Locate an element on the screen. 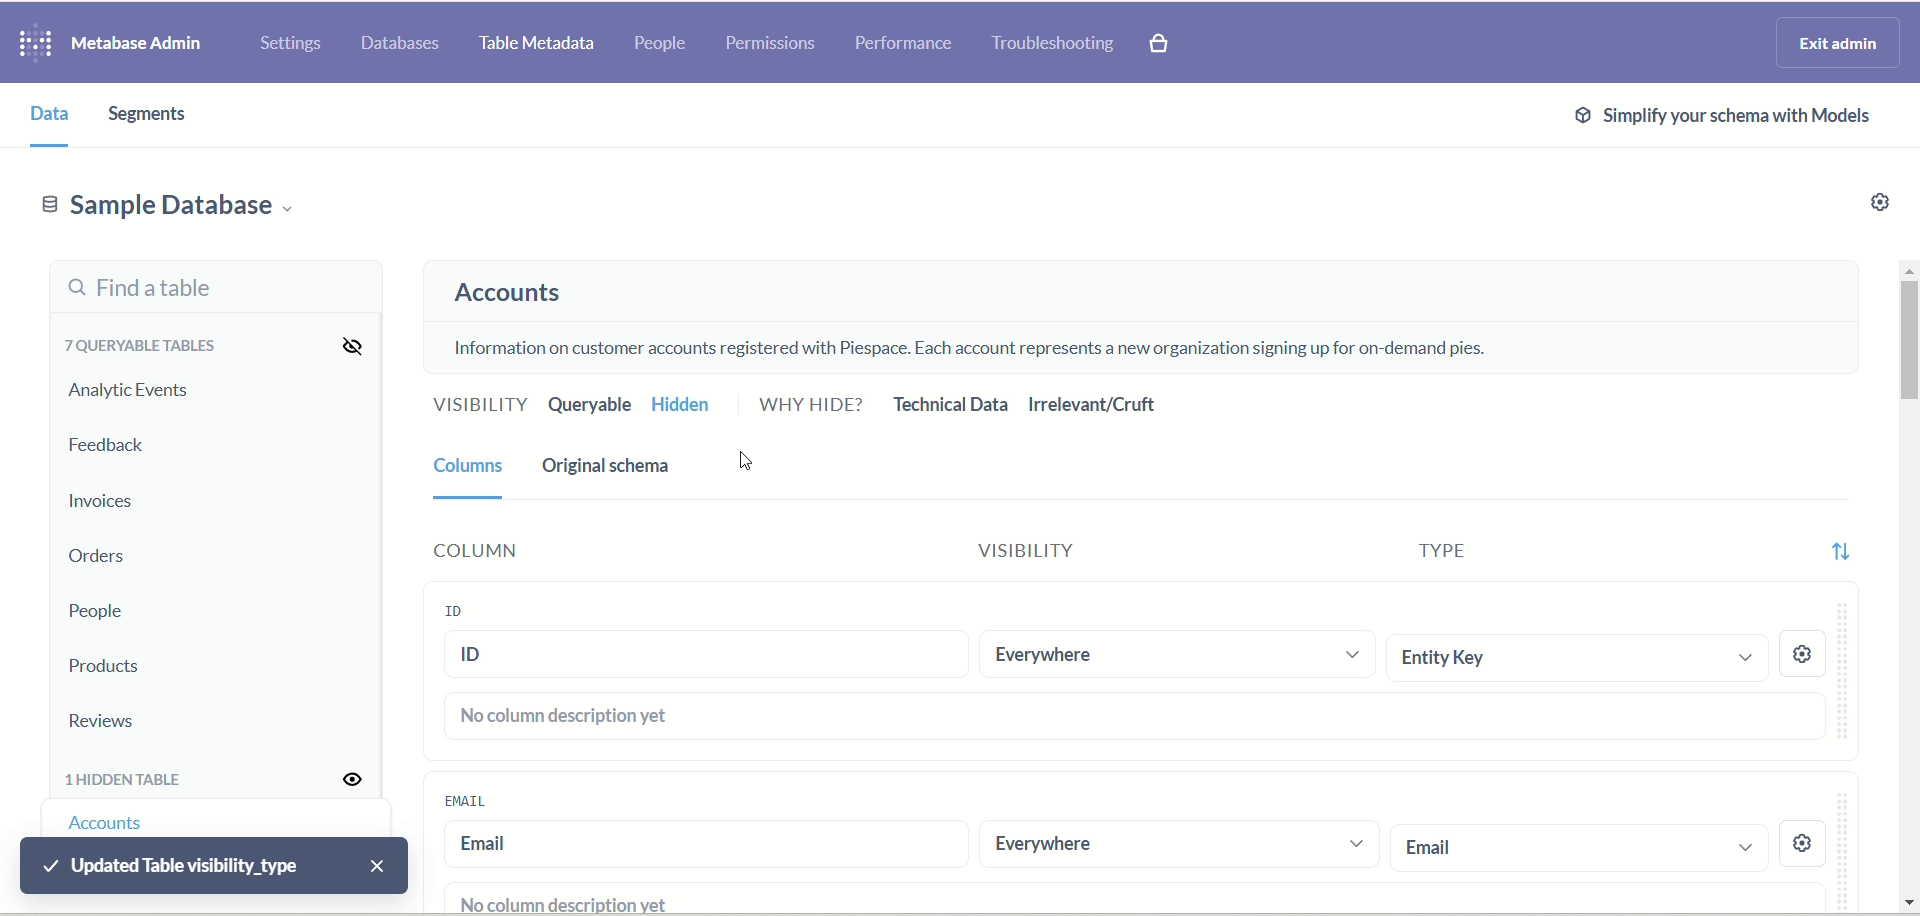  ID is located at coordinates (704, 657).